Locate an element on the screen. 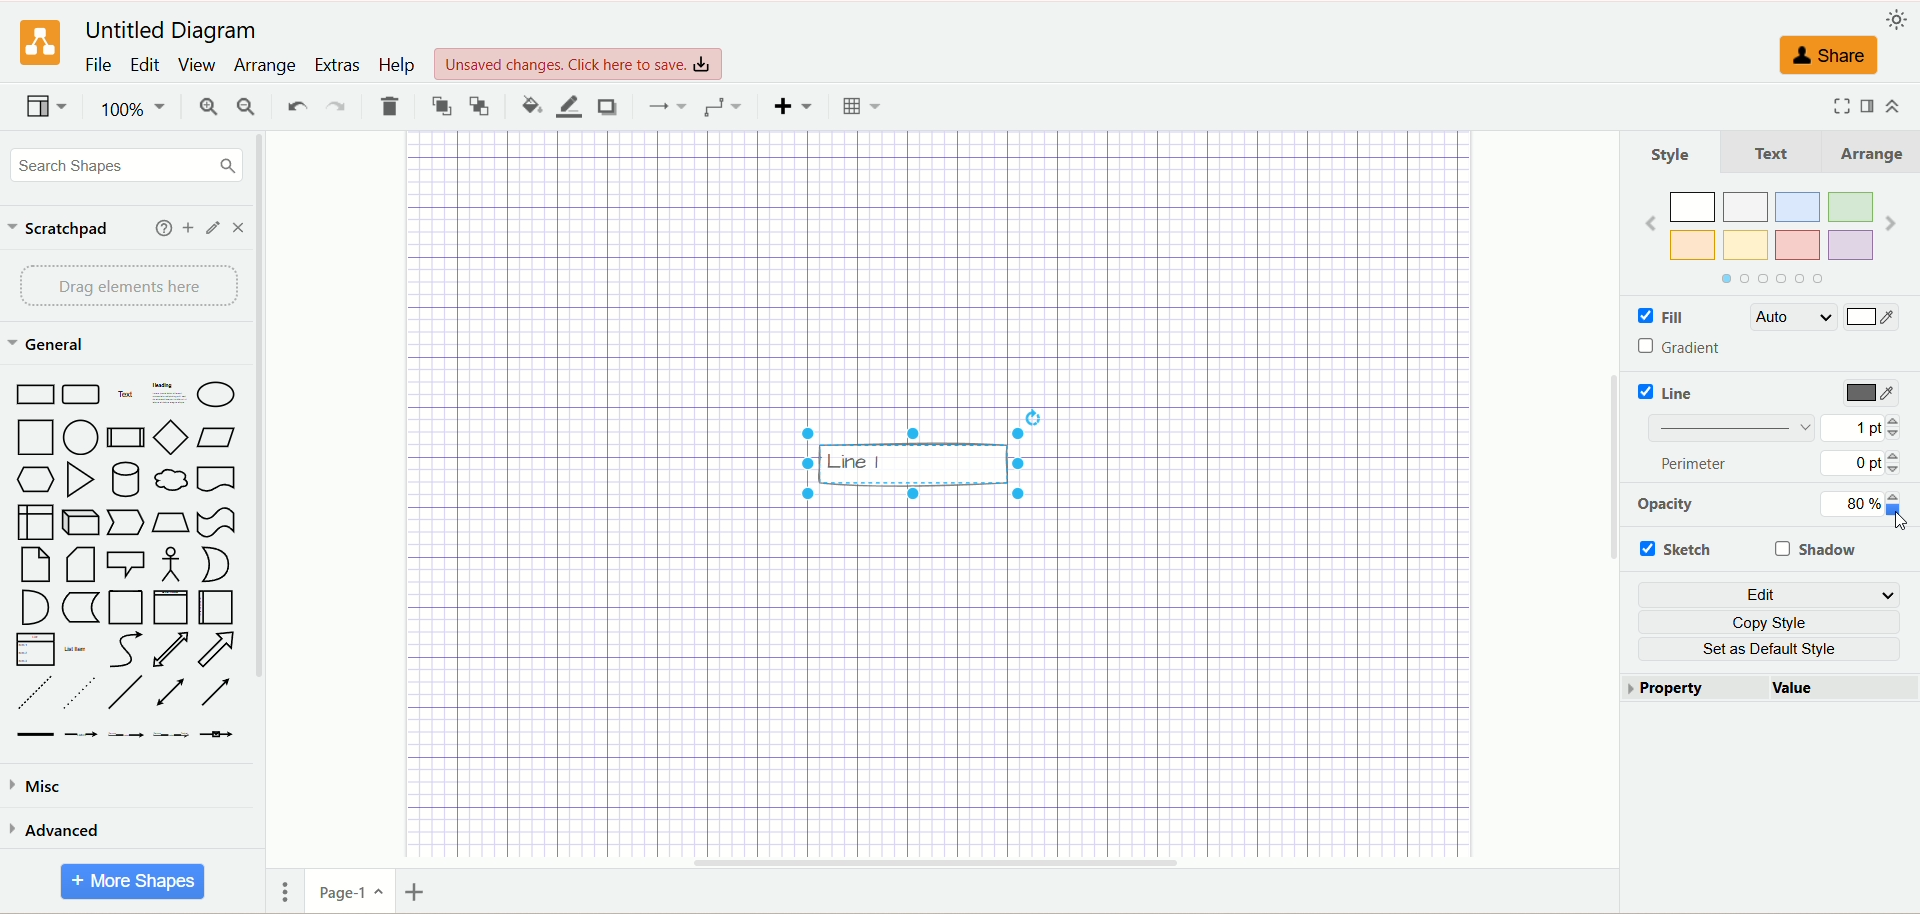  Horizantal Container is located at coordinates (216, 607).